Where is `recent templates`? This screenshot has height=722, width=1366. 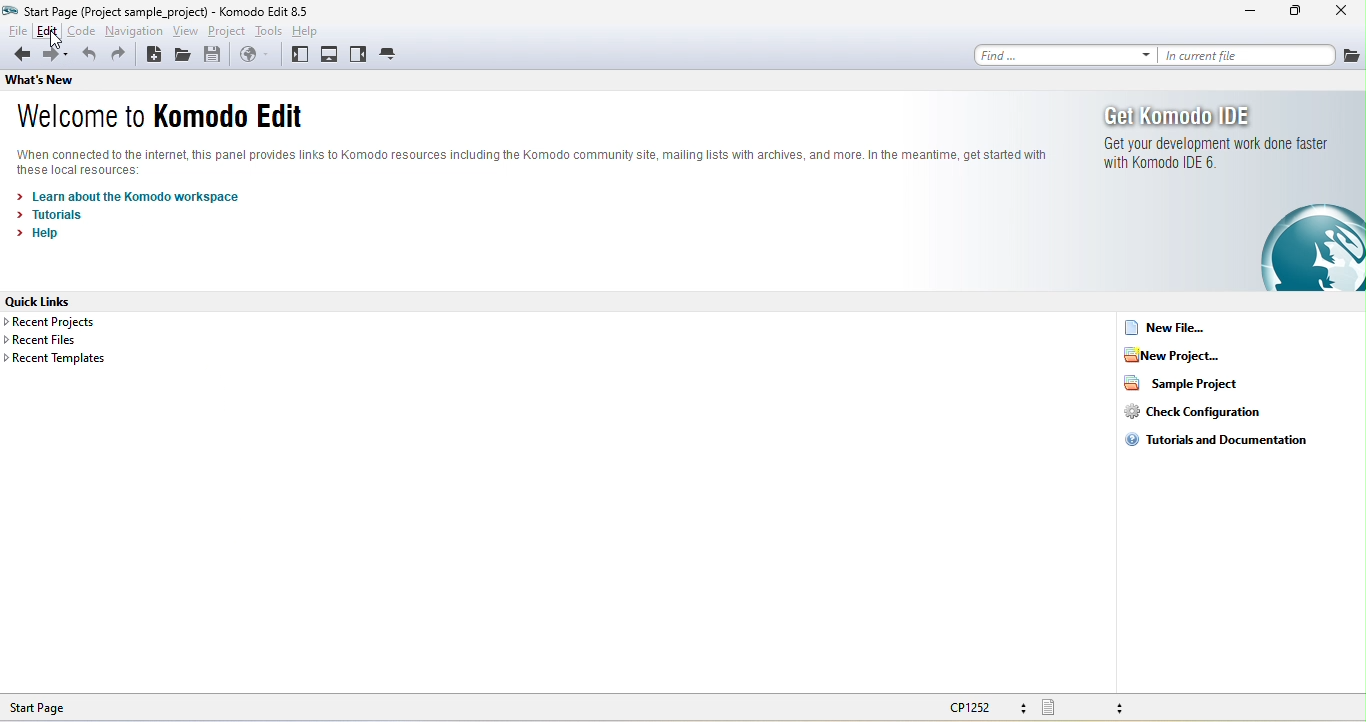
recent templates is located at coordinates (56, 360).